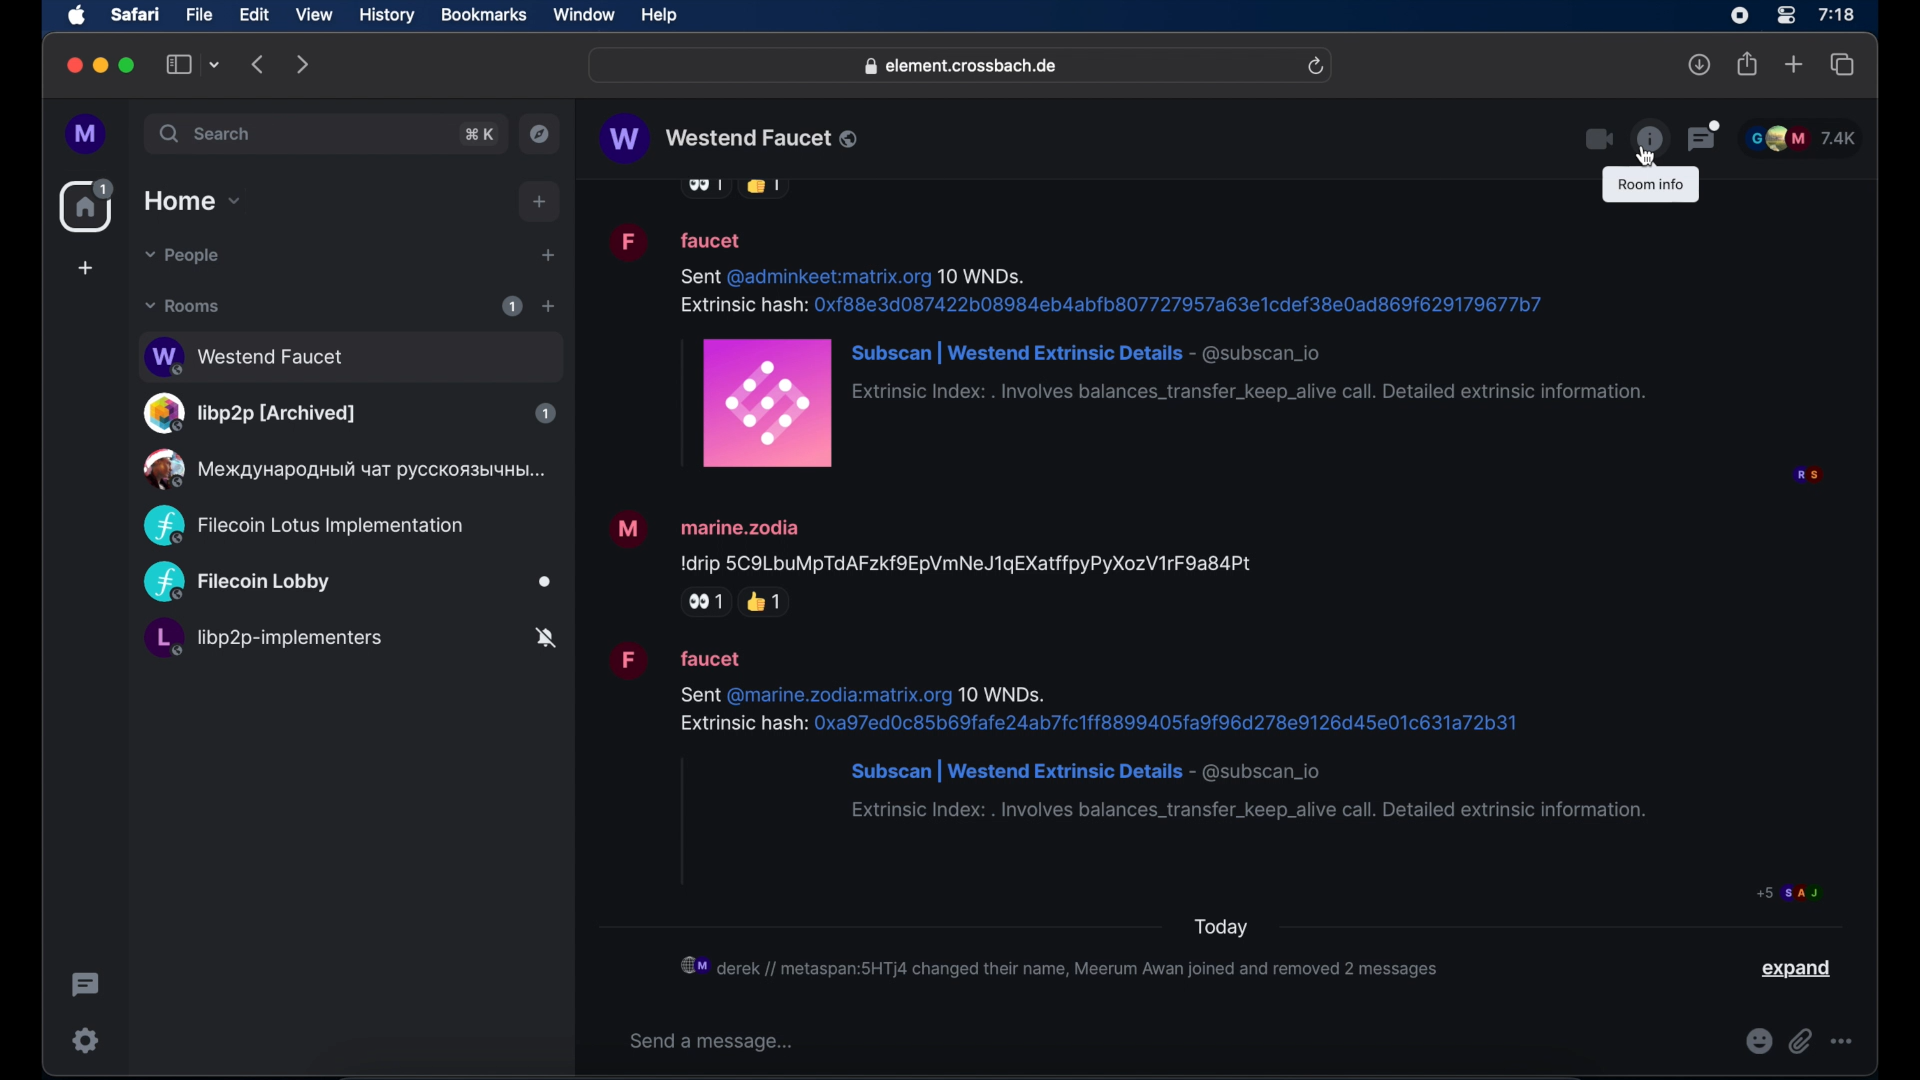 The height and width of the screenshot is (1080, 1920). Describe the element at coordinates (185, 256) in the screenshot. I see `` at that location.